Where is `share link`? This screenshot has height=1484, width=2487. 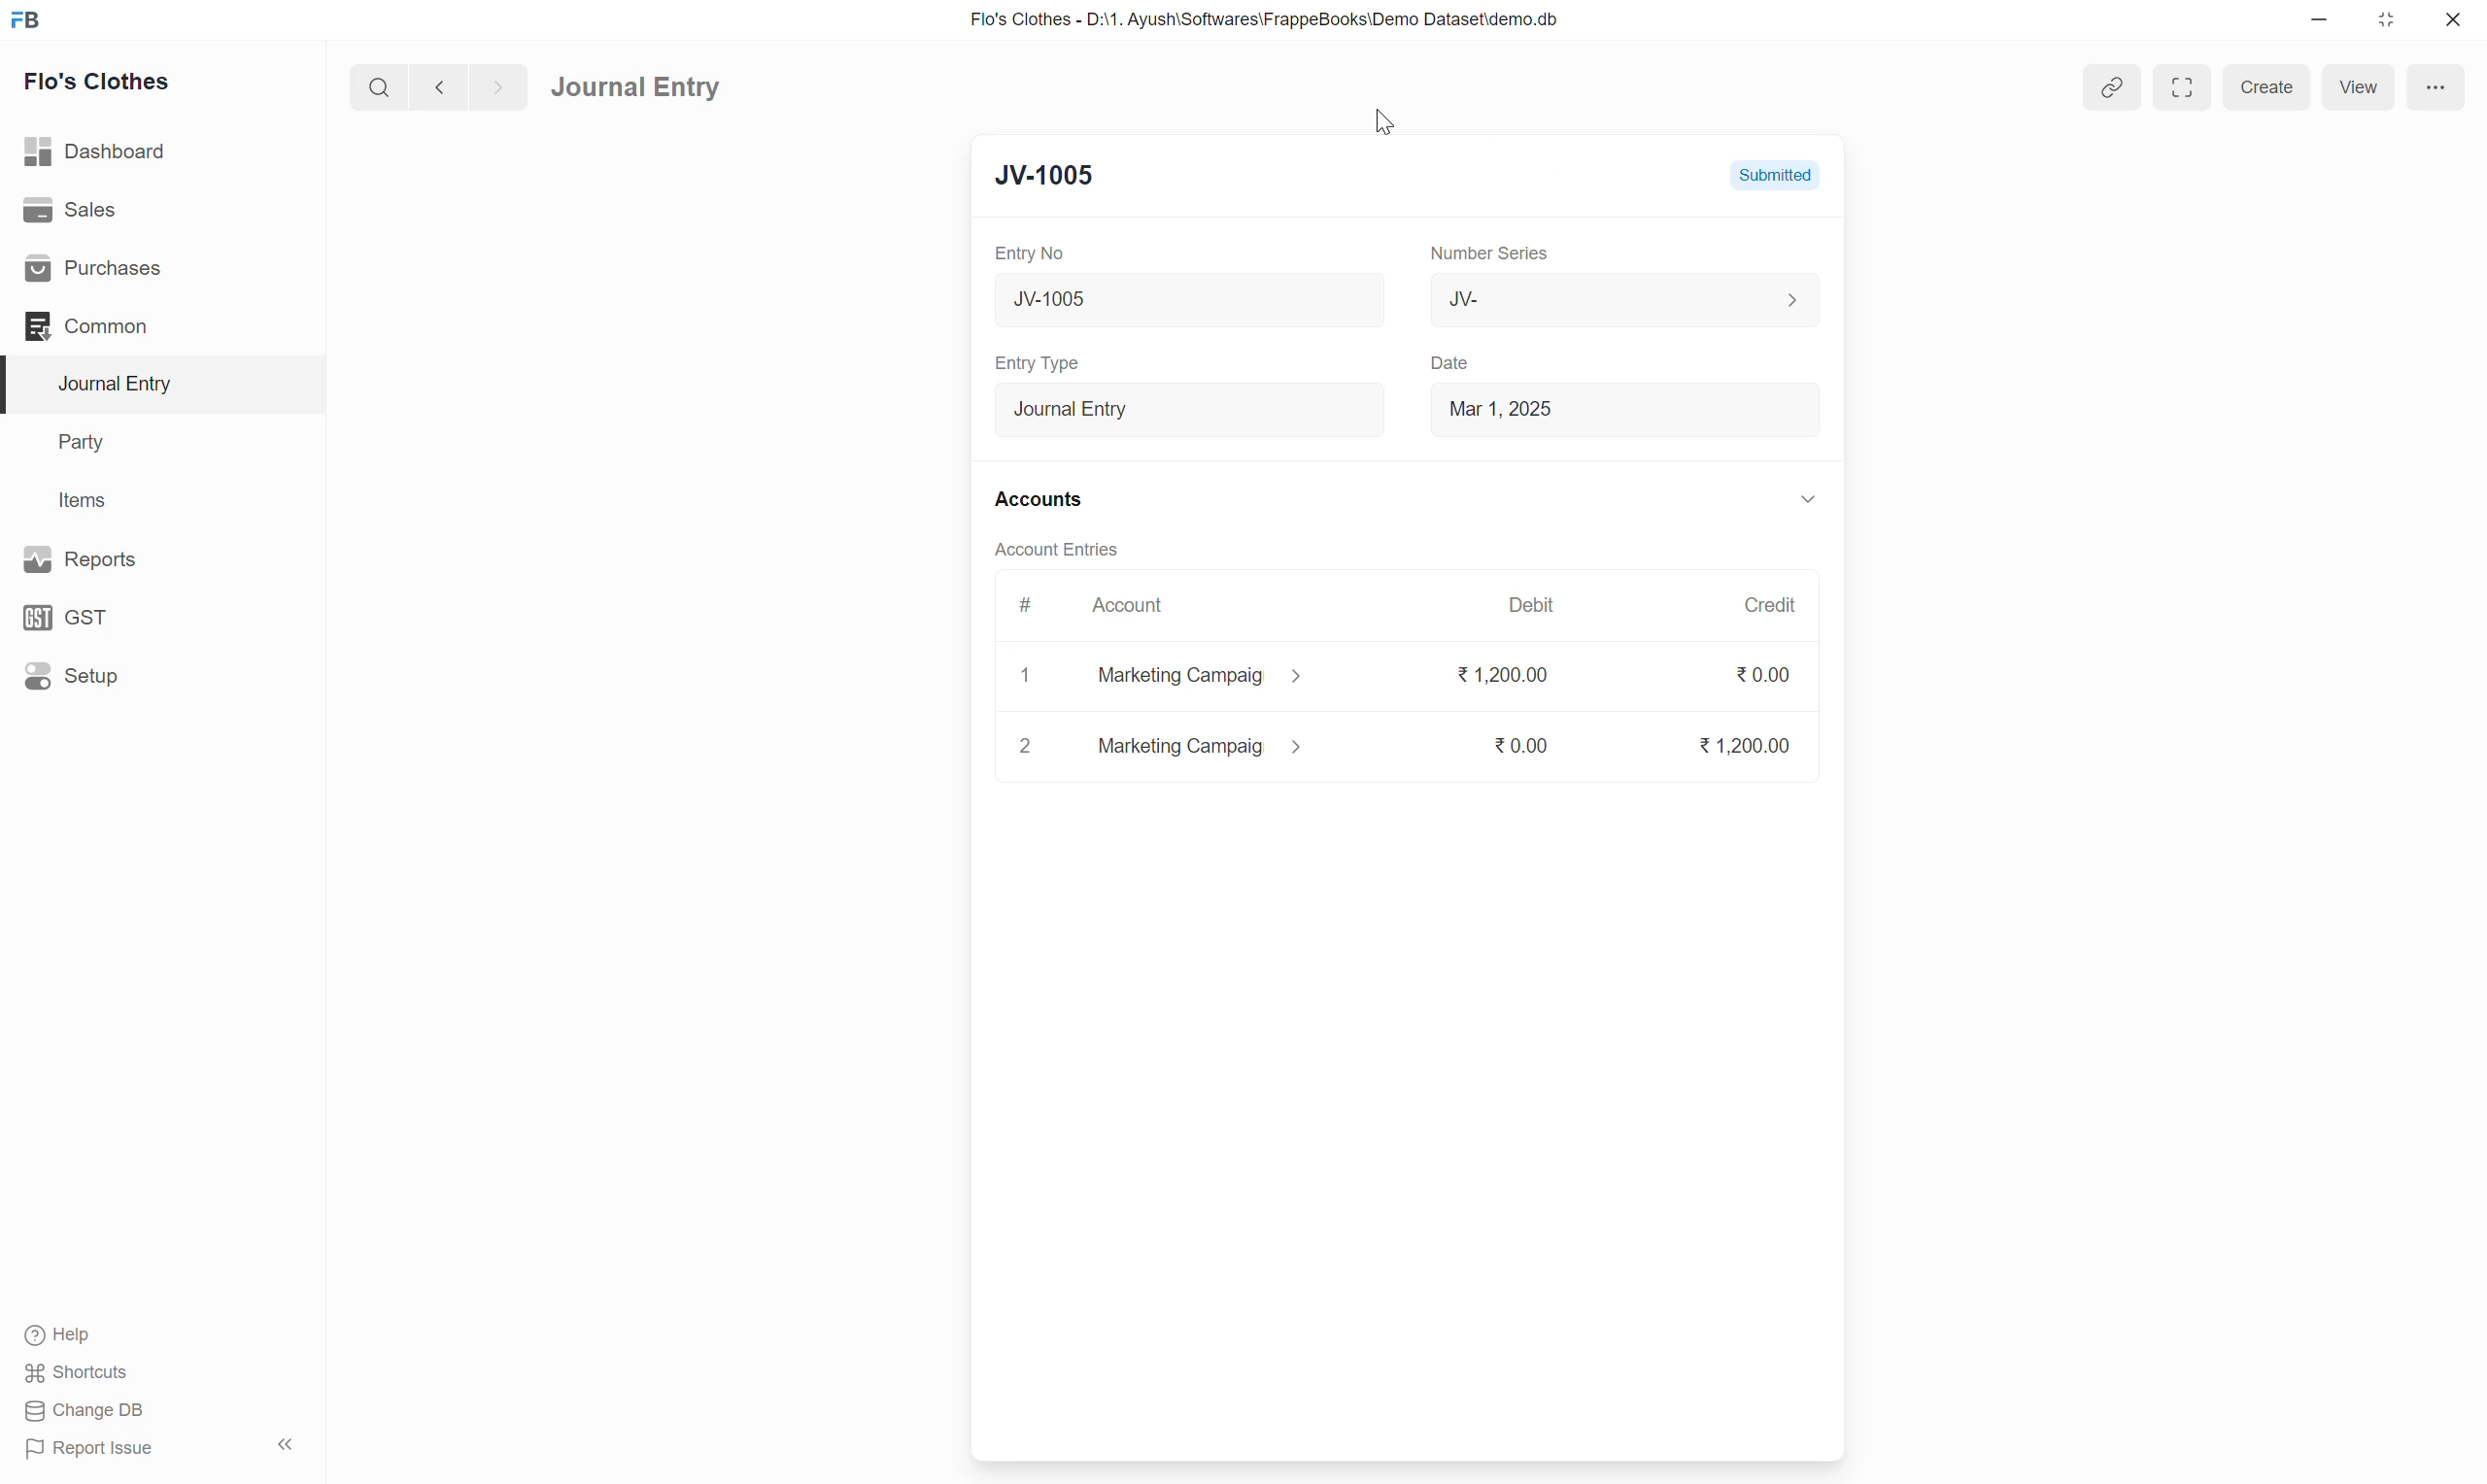
share link is located at coordinates (2113, 89).